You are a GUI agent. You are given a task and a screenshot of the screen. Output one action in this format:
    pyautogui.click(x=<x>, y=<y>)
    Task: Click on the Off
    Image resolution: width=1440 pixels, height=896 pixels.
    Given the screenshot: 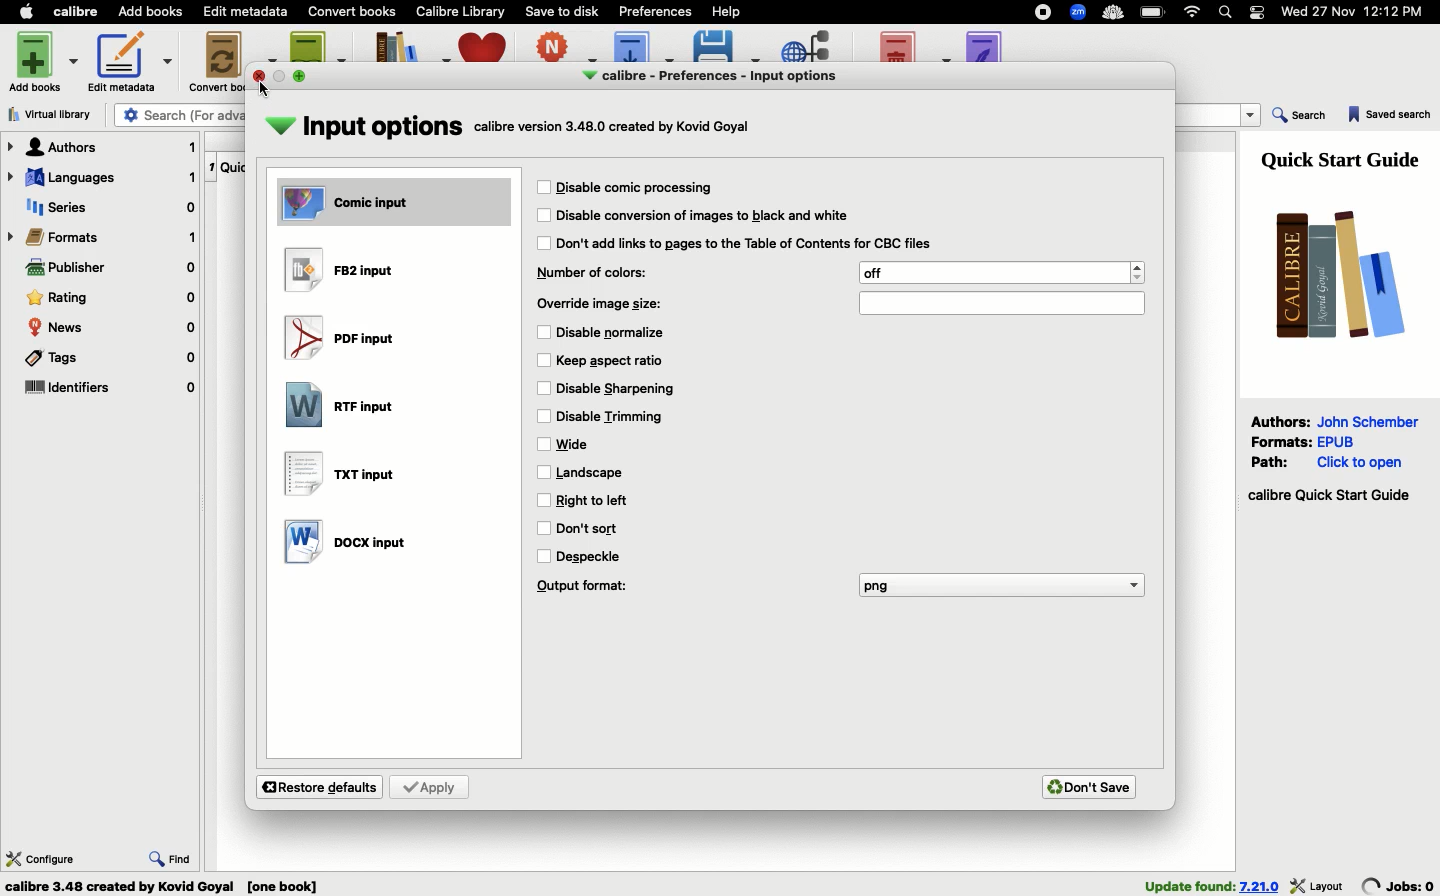 What is the action you would take?
    pyautogui.click(x=1002, y=272)
    